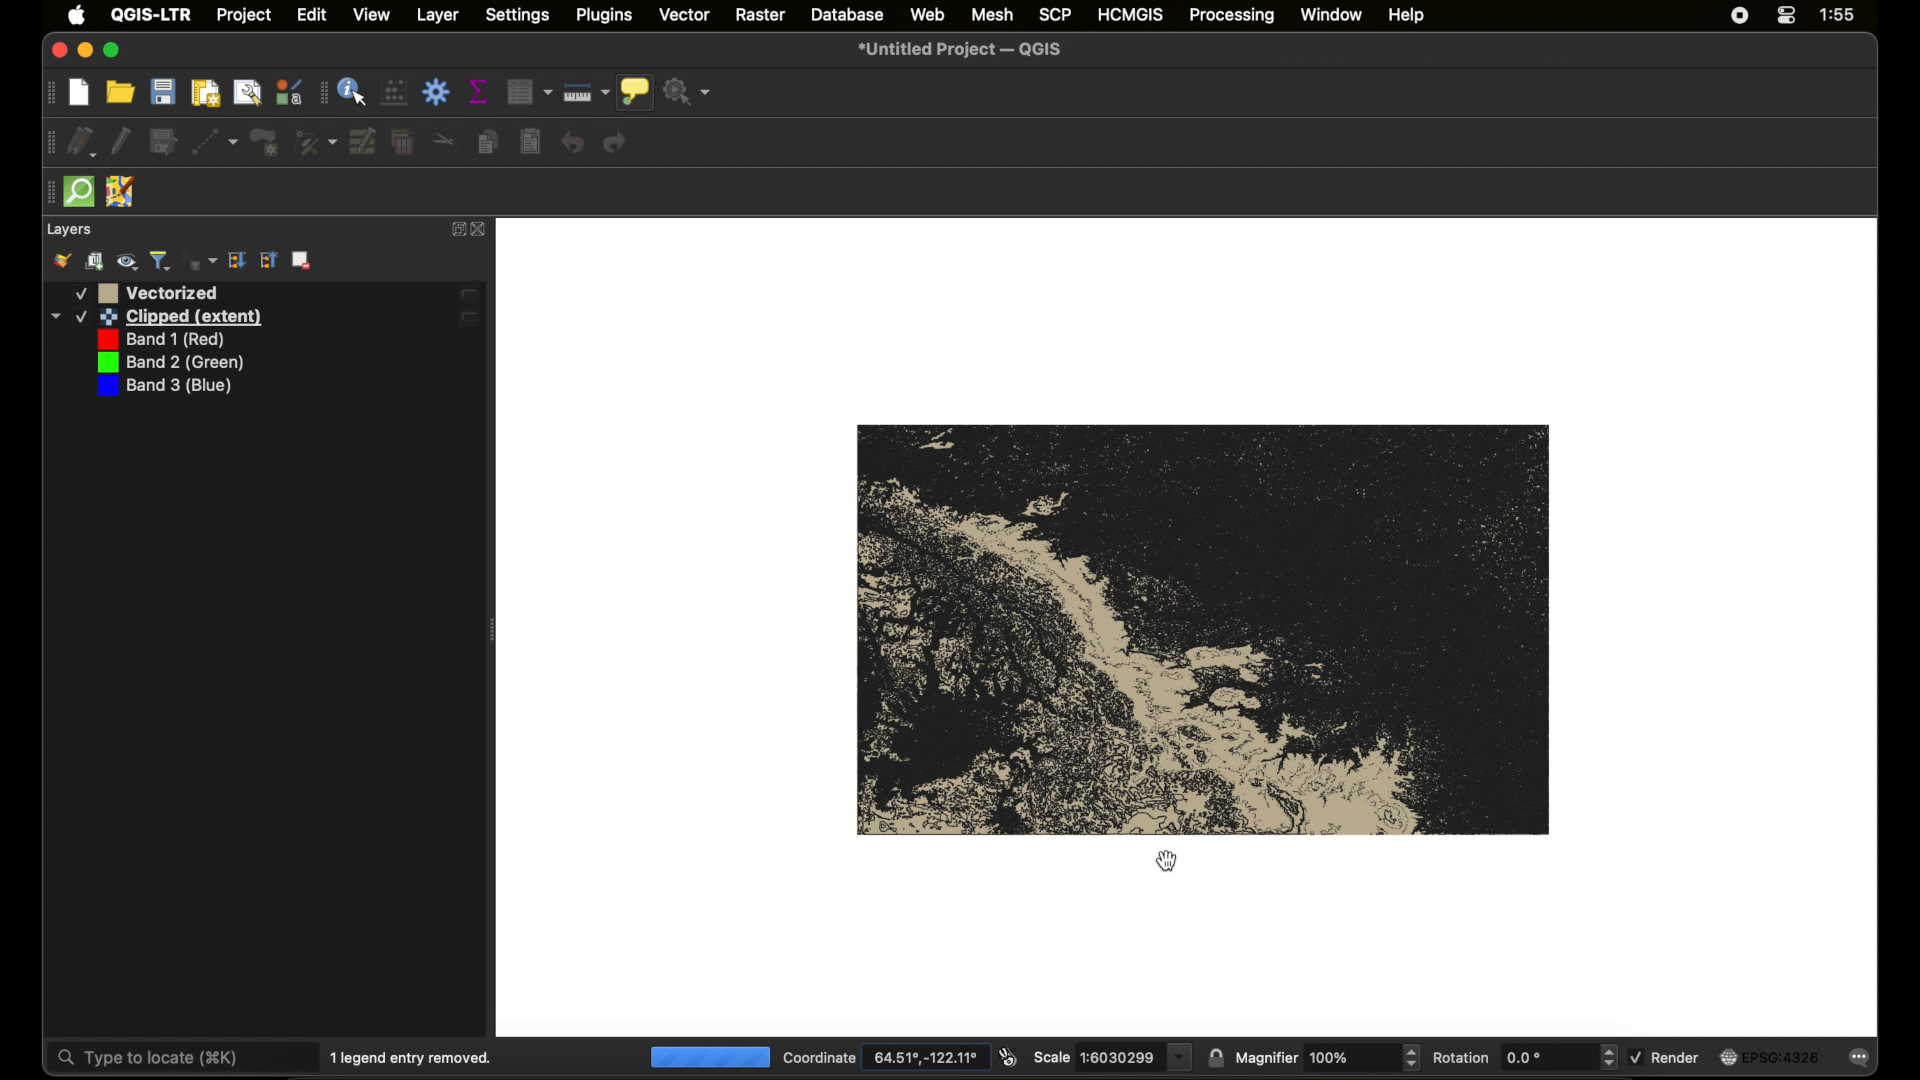  What do you see at coordinates (1112, 1057) in the screenshot?
I see `scale` at bounding box center [1112, 1057].